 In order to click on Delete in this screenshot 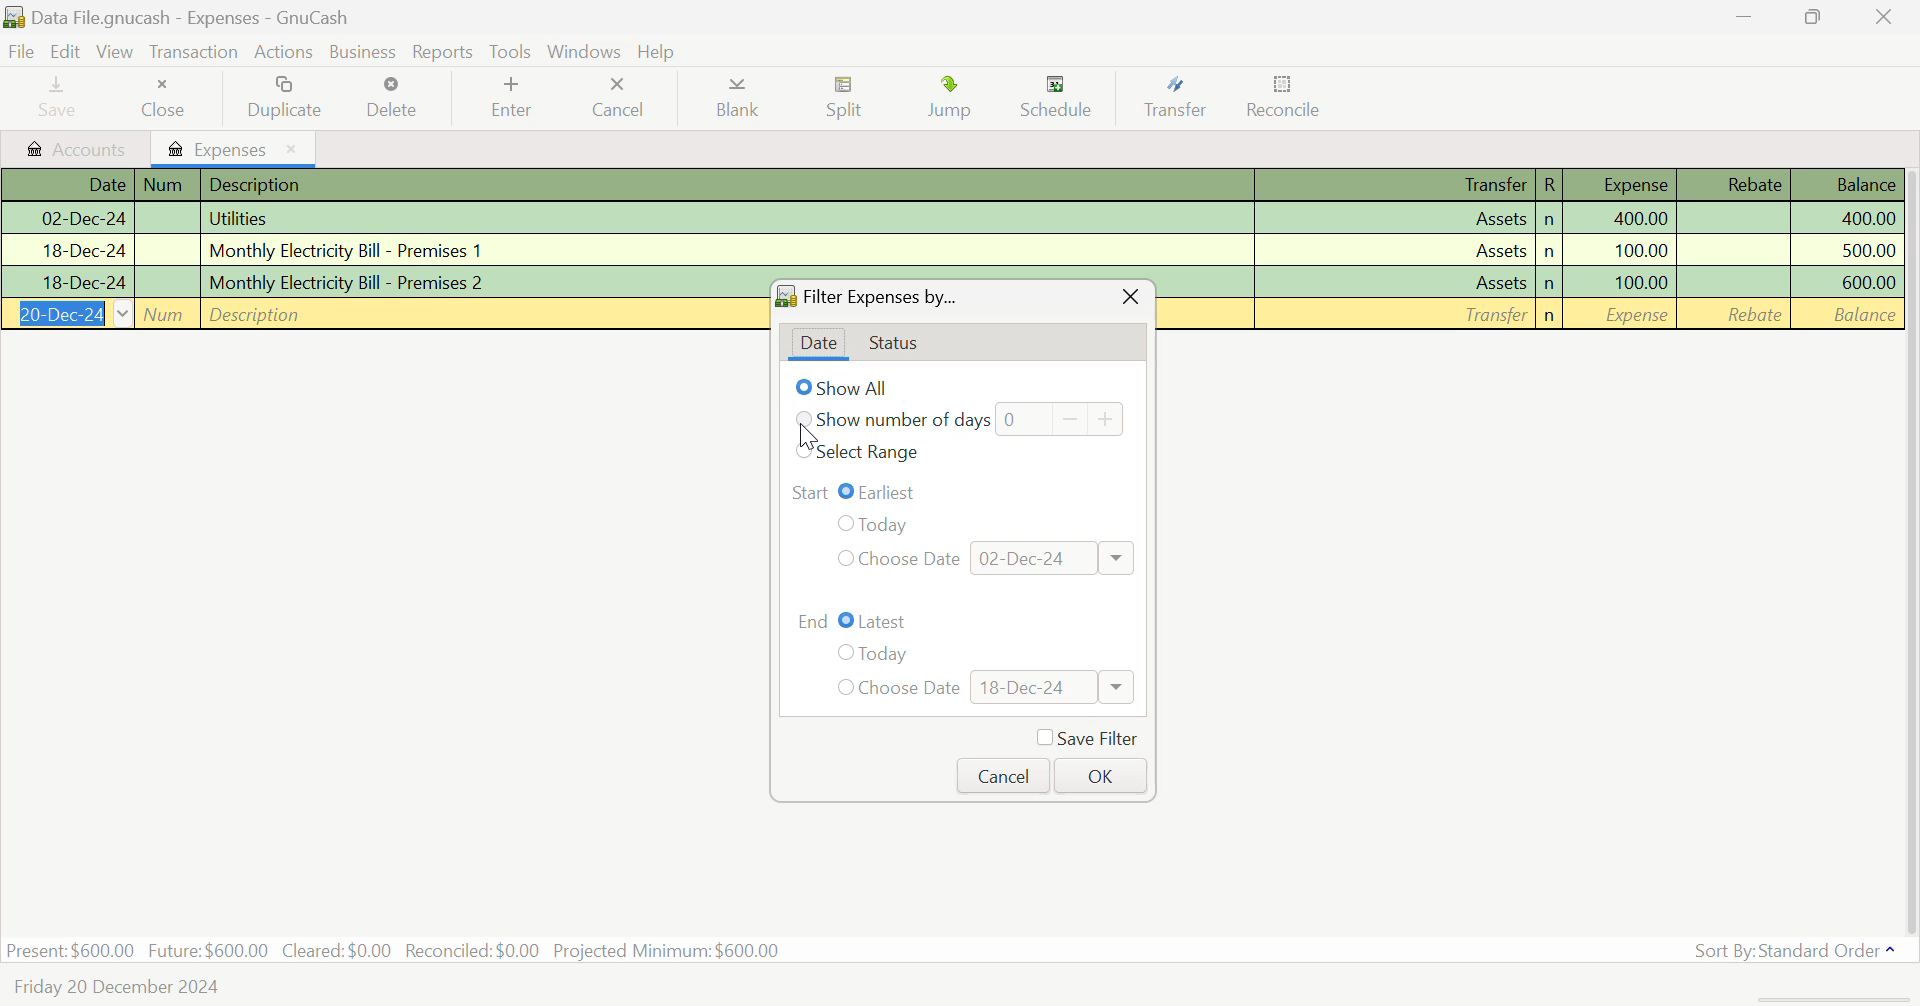, I will do `click(400, 96)`.